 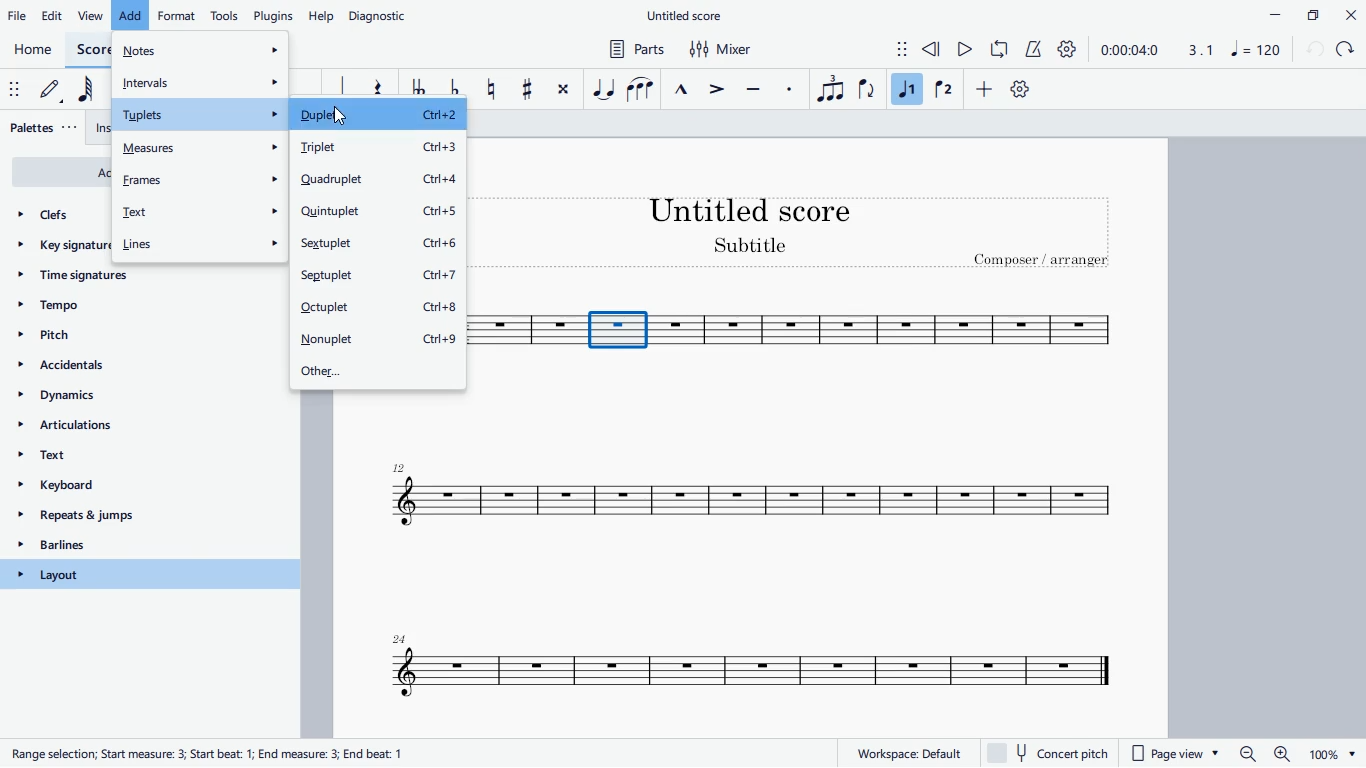 What do you see at coordinates (932, 50) in the screenshot?
I see `rewind` at bounding box center [932, 50].